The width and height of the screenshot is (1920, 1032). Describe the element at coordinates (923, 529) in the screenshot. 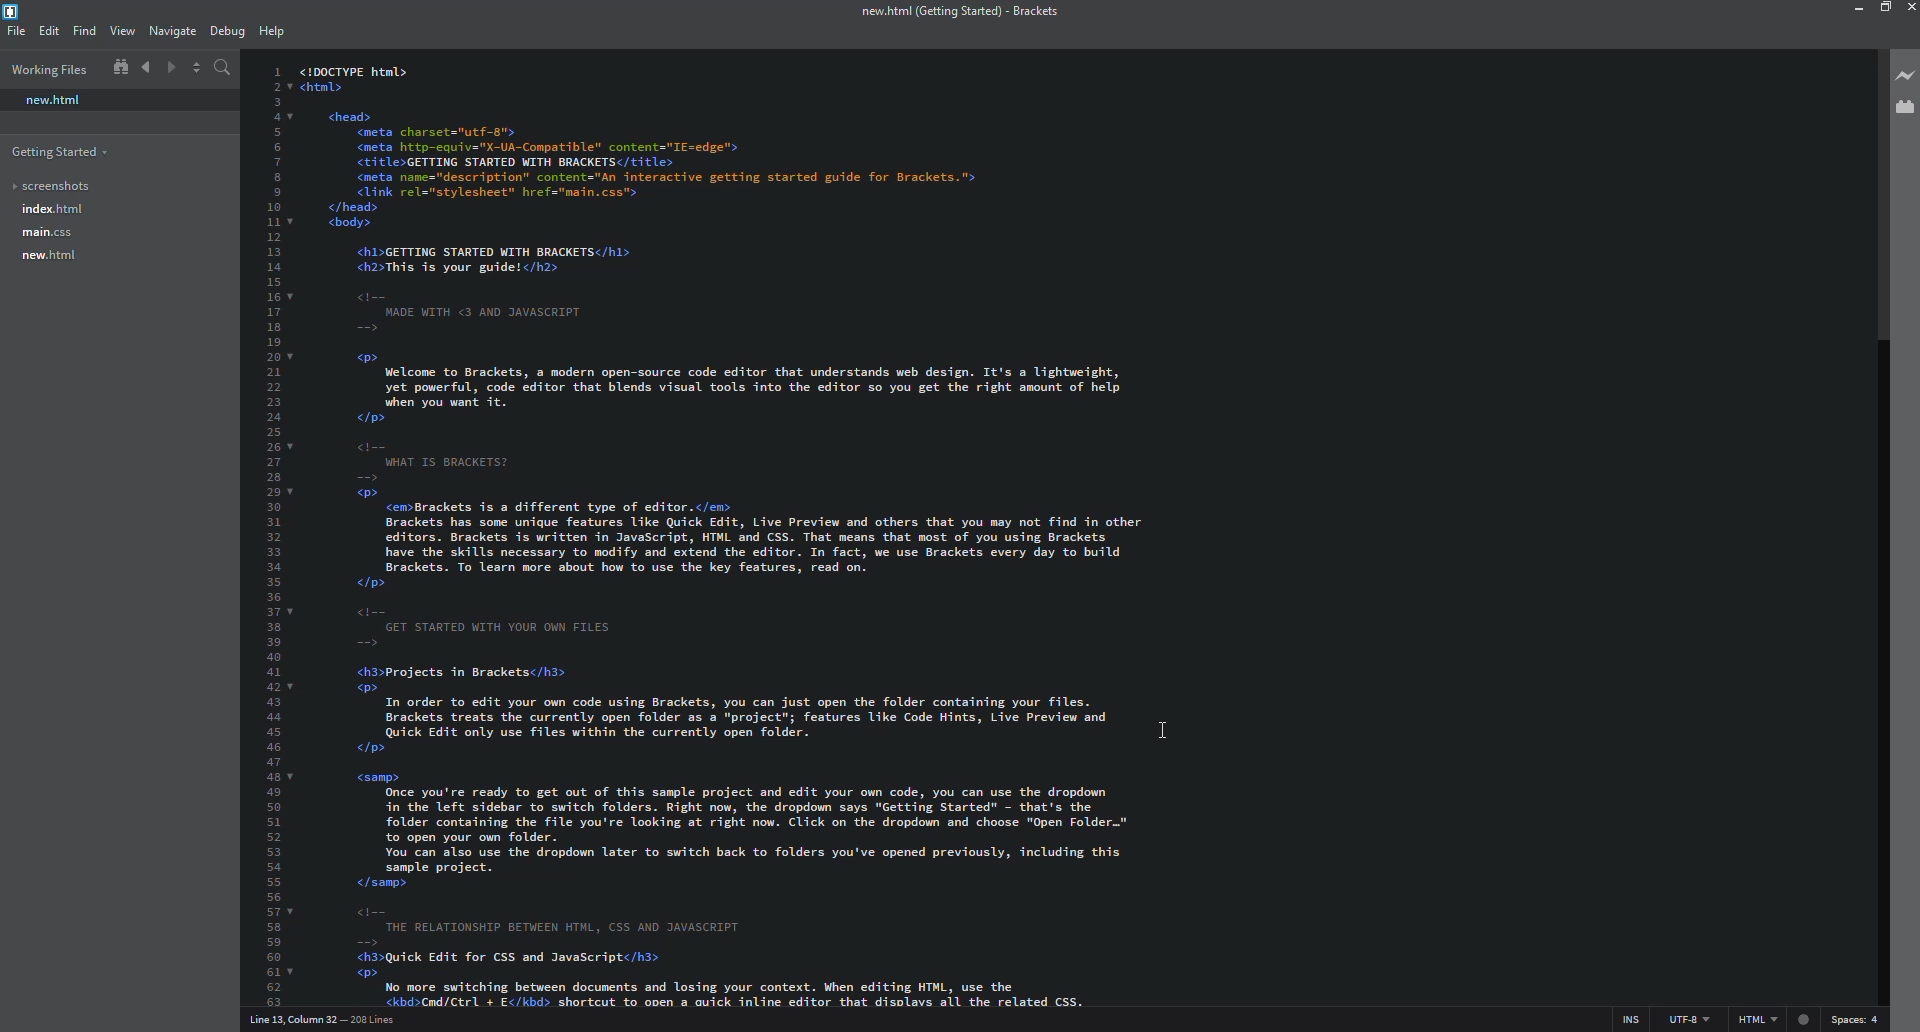

I see `code` at that location.